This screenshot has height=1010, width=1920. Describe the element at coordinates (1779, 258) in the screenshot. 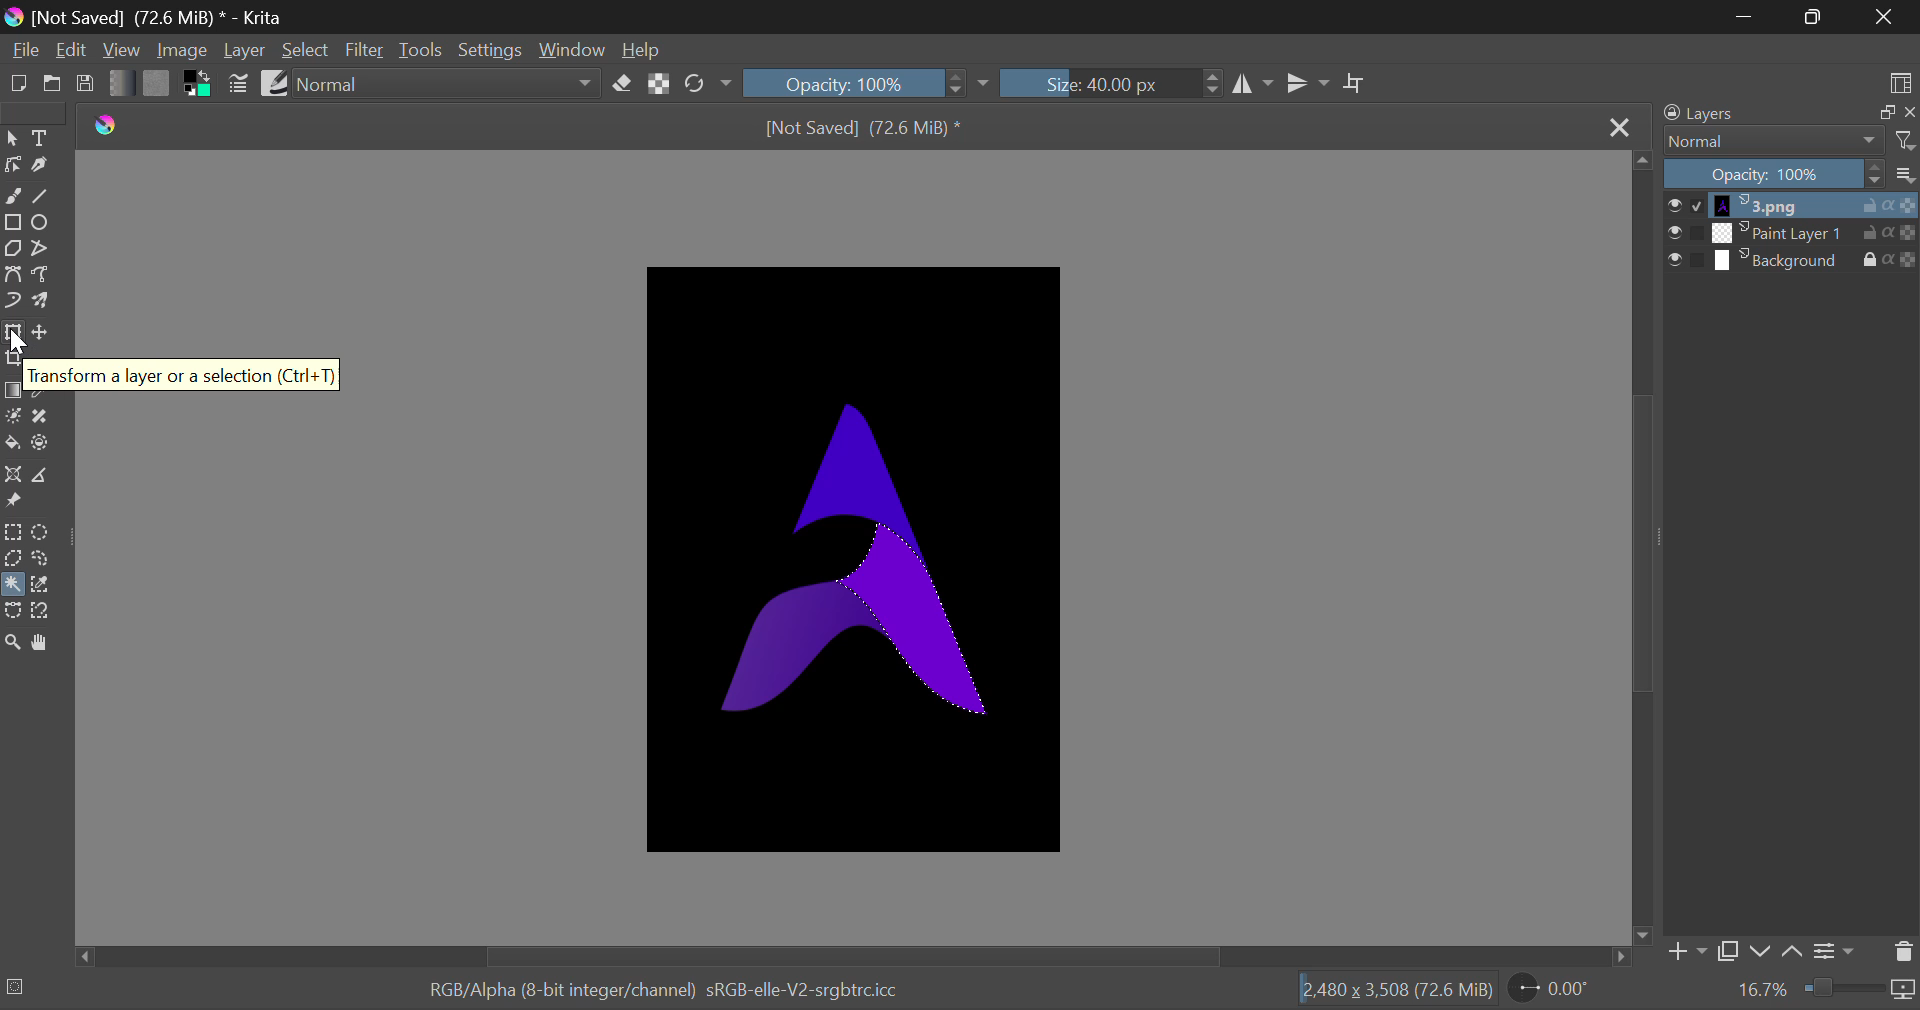

I see `layer 3` at that location.